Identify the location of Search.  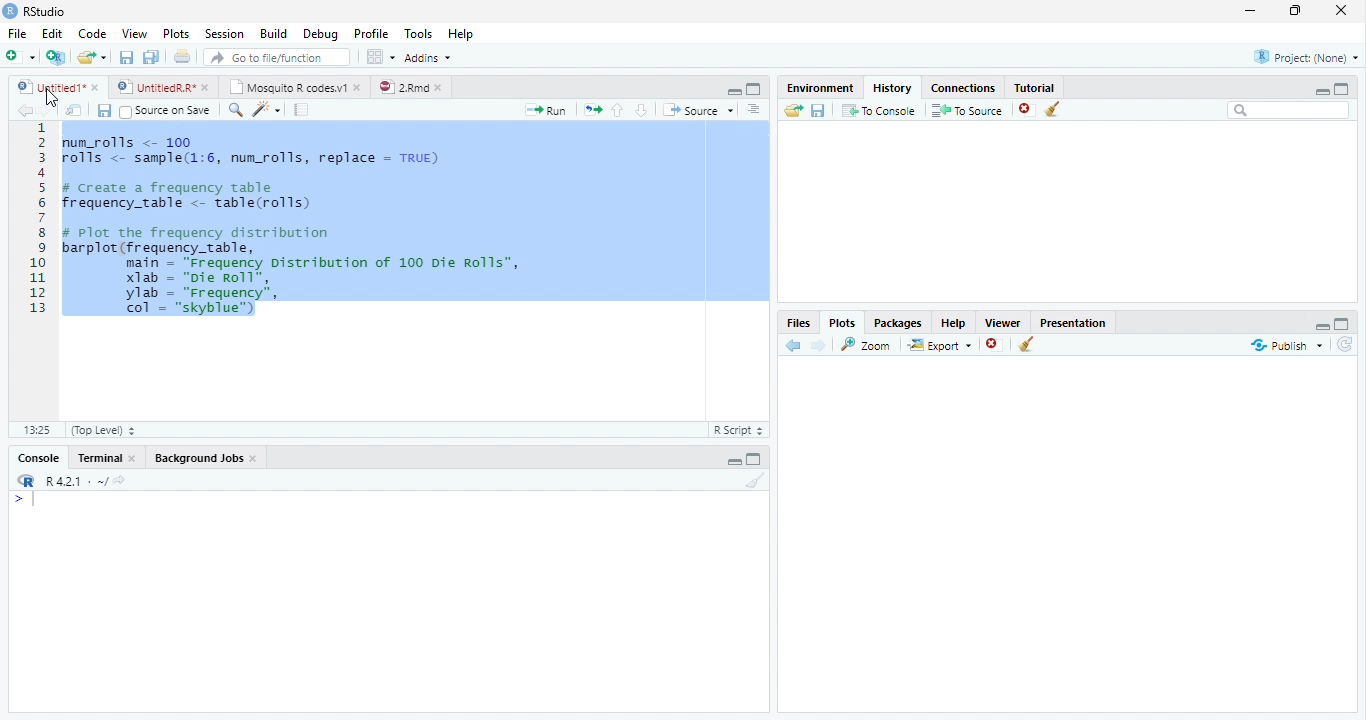
(1287, 110).